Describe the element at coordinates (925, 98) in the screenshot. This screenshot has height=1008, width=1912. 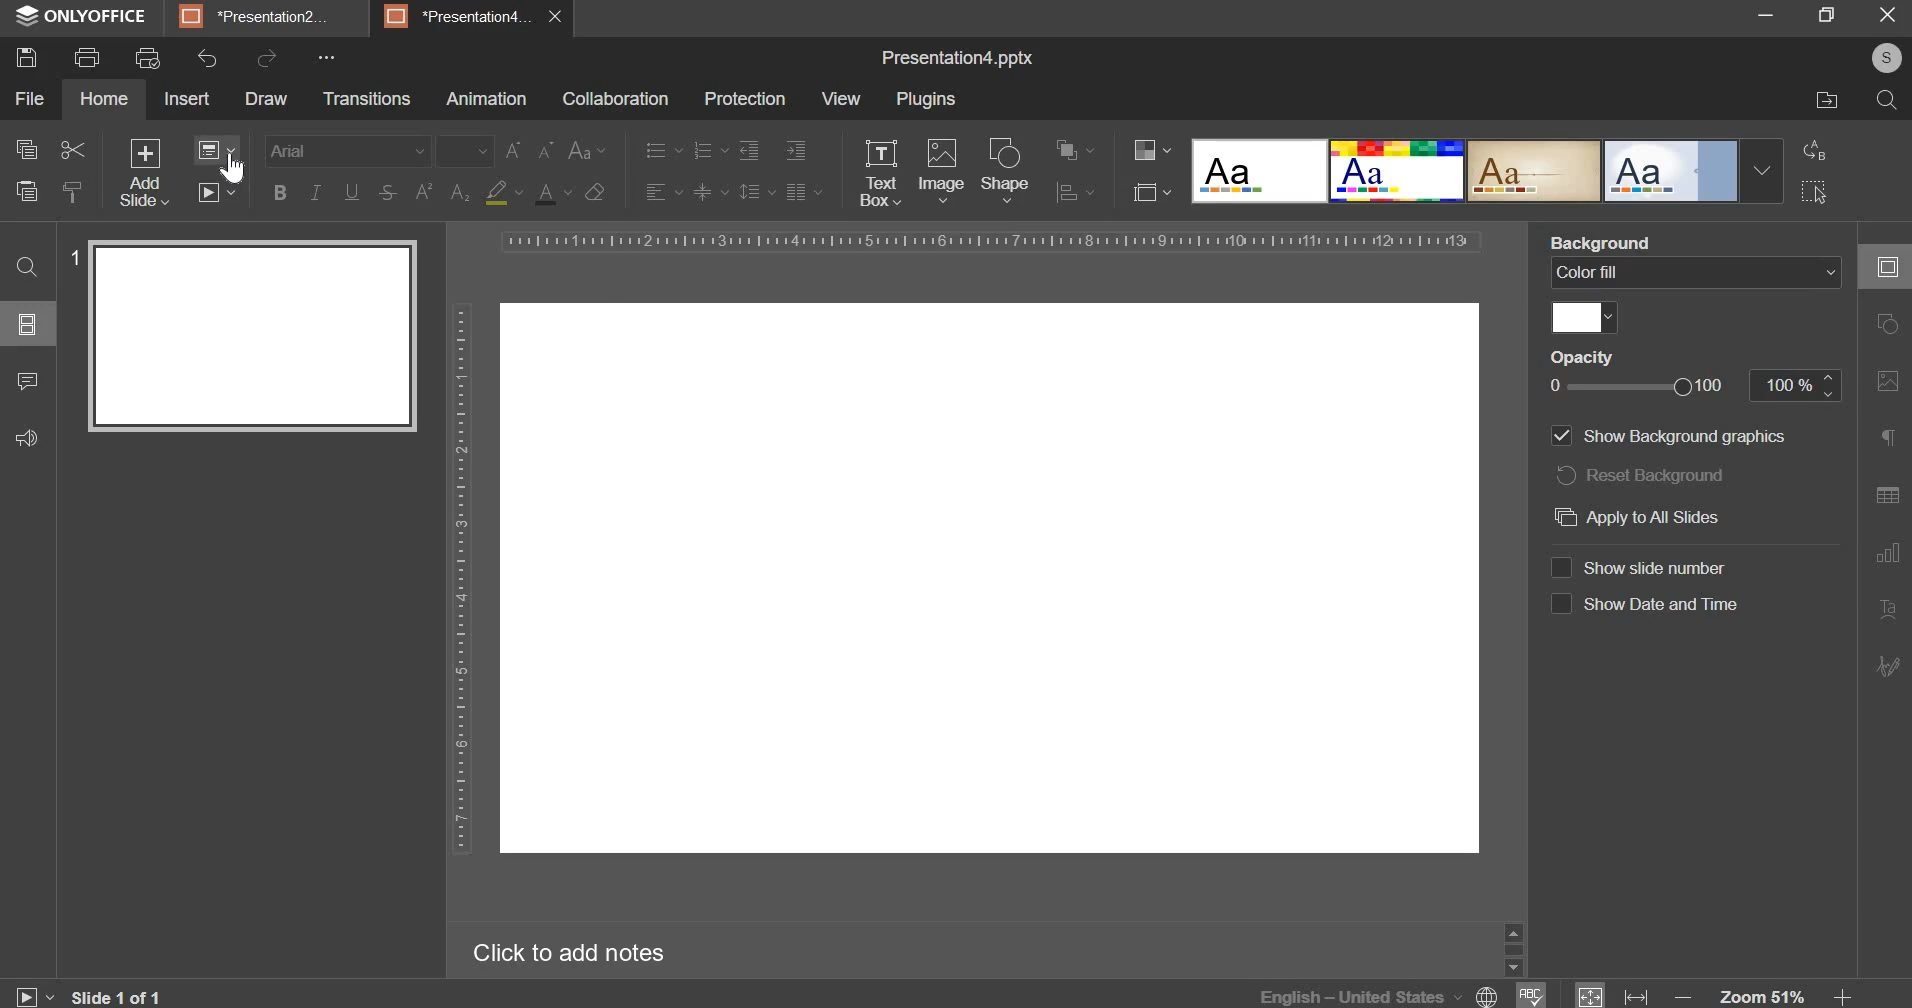
I see `plugins` at that location.